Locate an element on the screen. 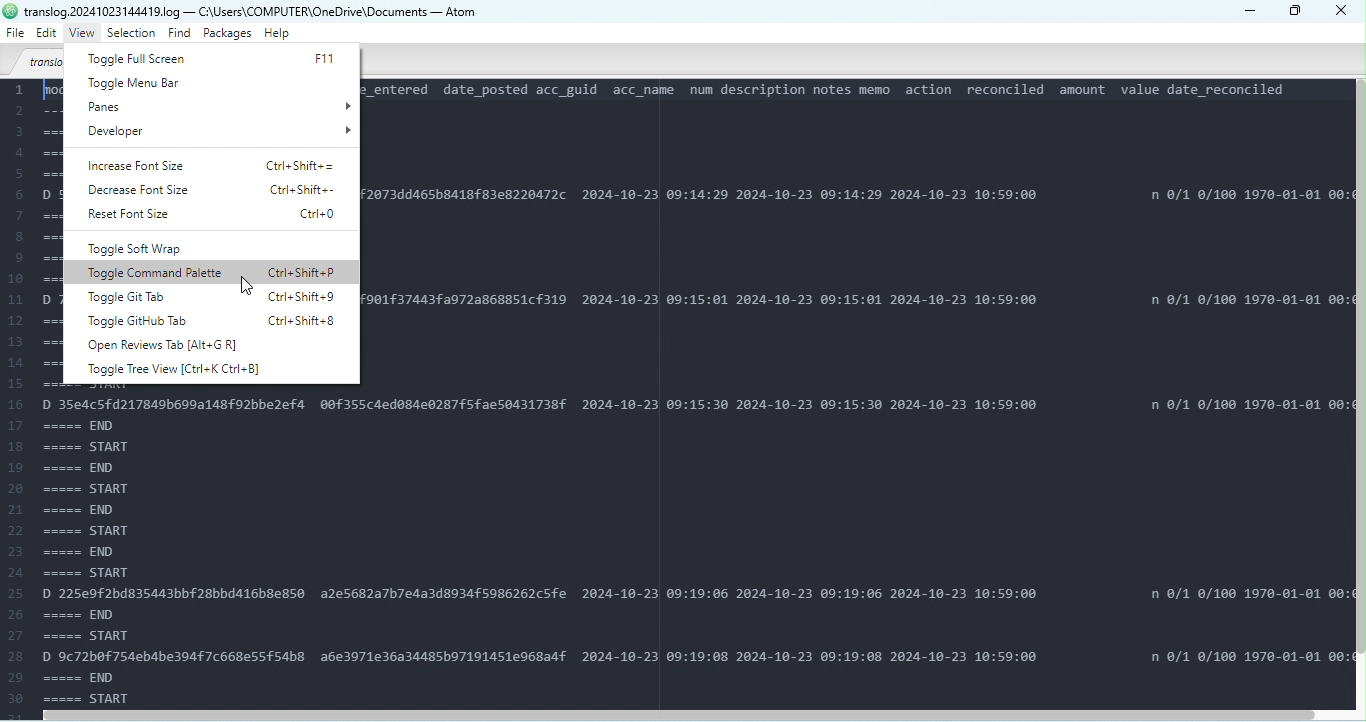 The image size is (1366, 722). Help is located at coordinates (276, 33).